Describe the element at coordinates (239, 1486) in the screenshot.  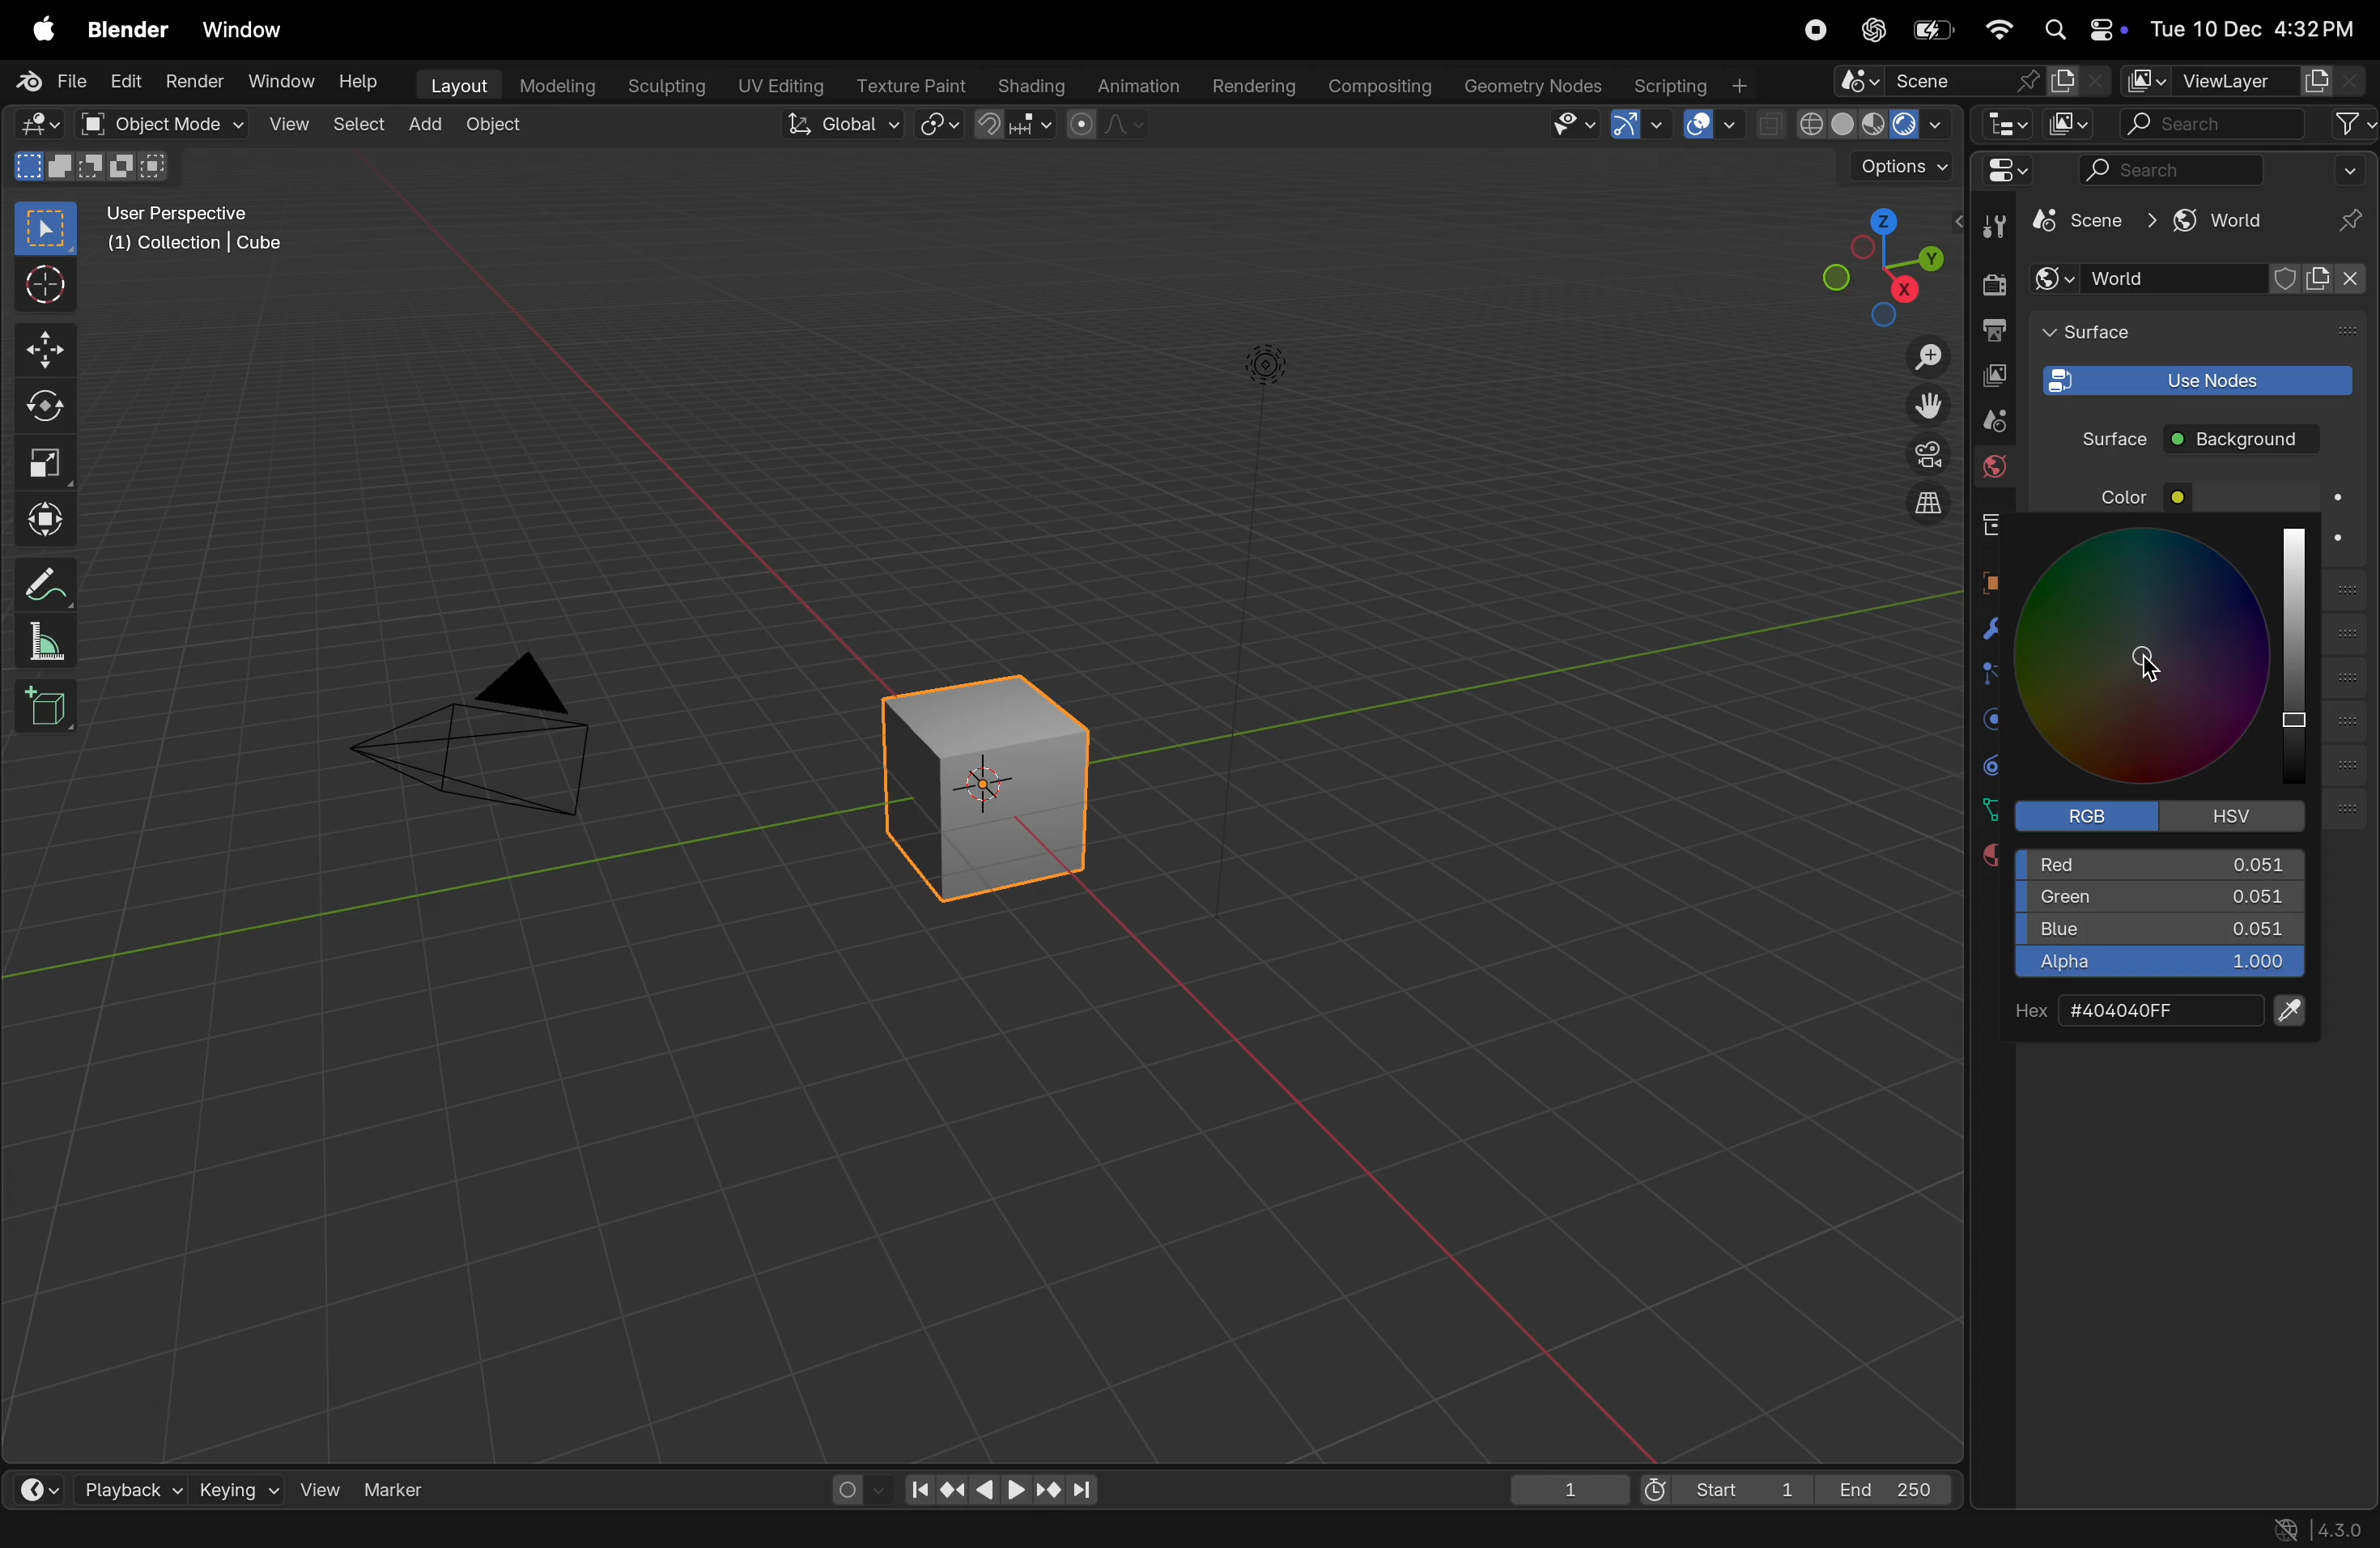
I see `keying` at that location.